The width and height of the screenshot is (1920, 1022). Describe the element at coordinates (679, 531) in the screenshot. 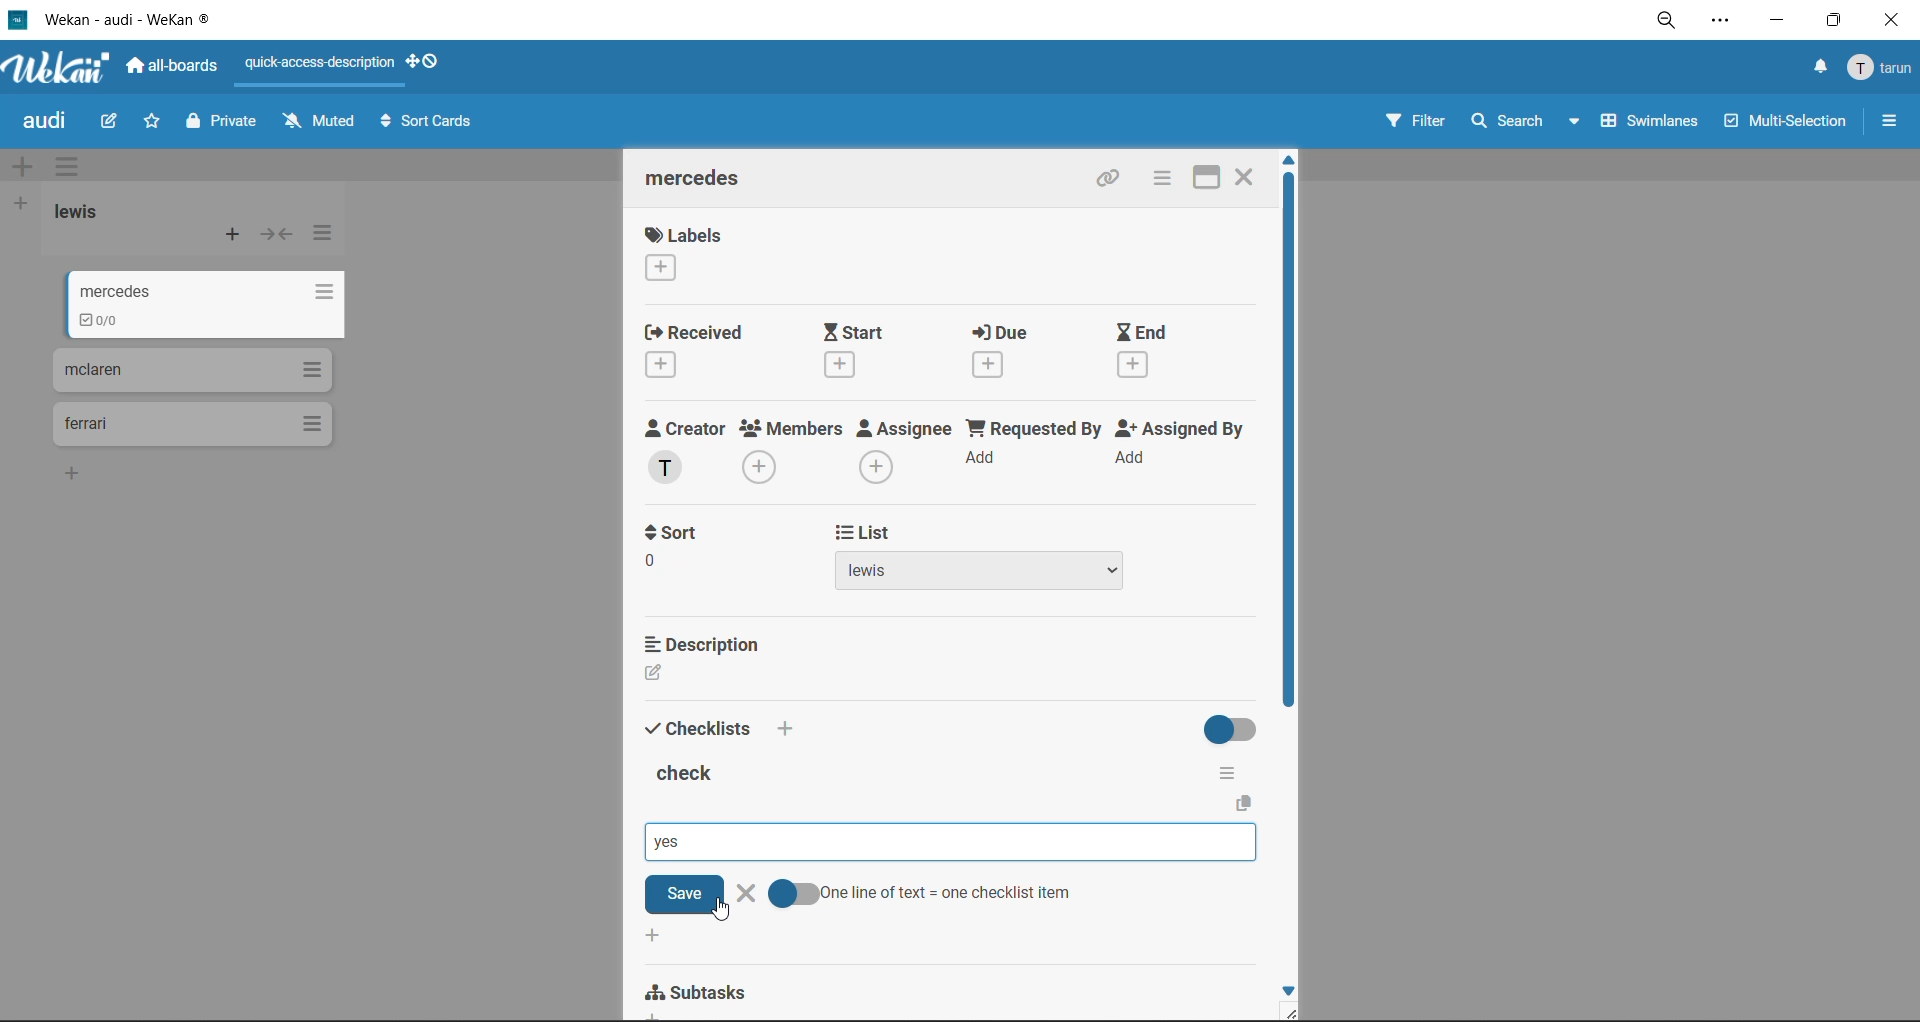

I see `t` at that location.